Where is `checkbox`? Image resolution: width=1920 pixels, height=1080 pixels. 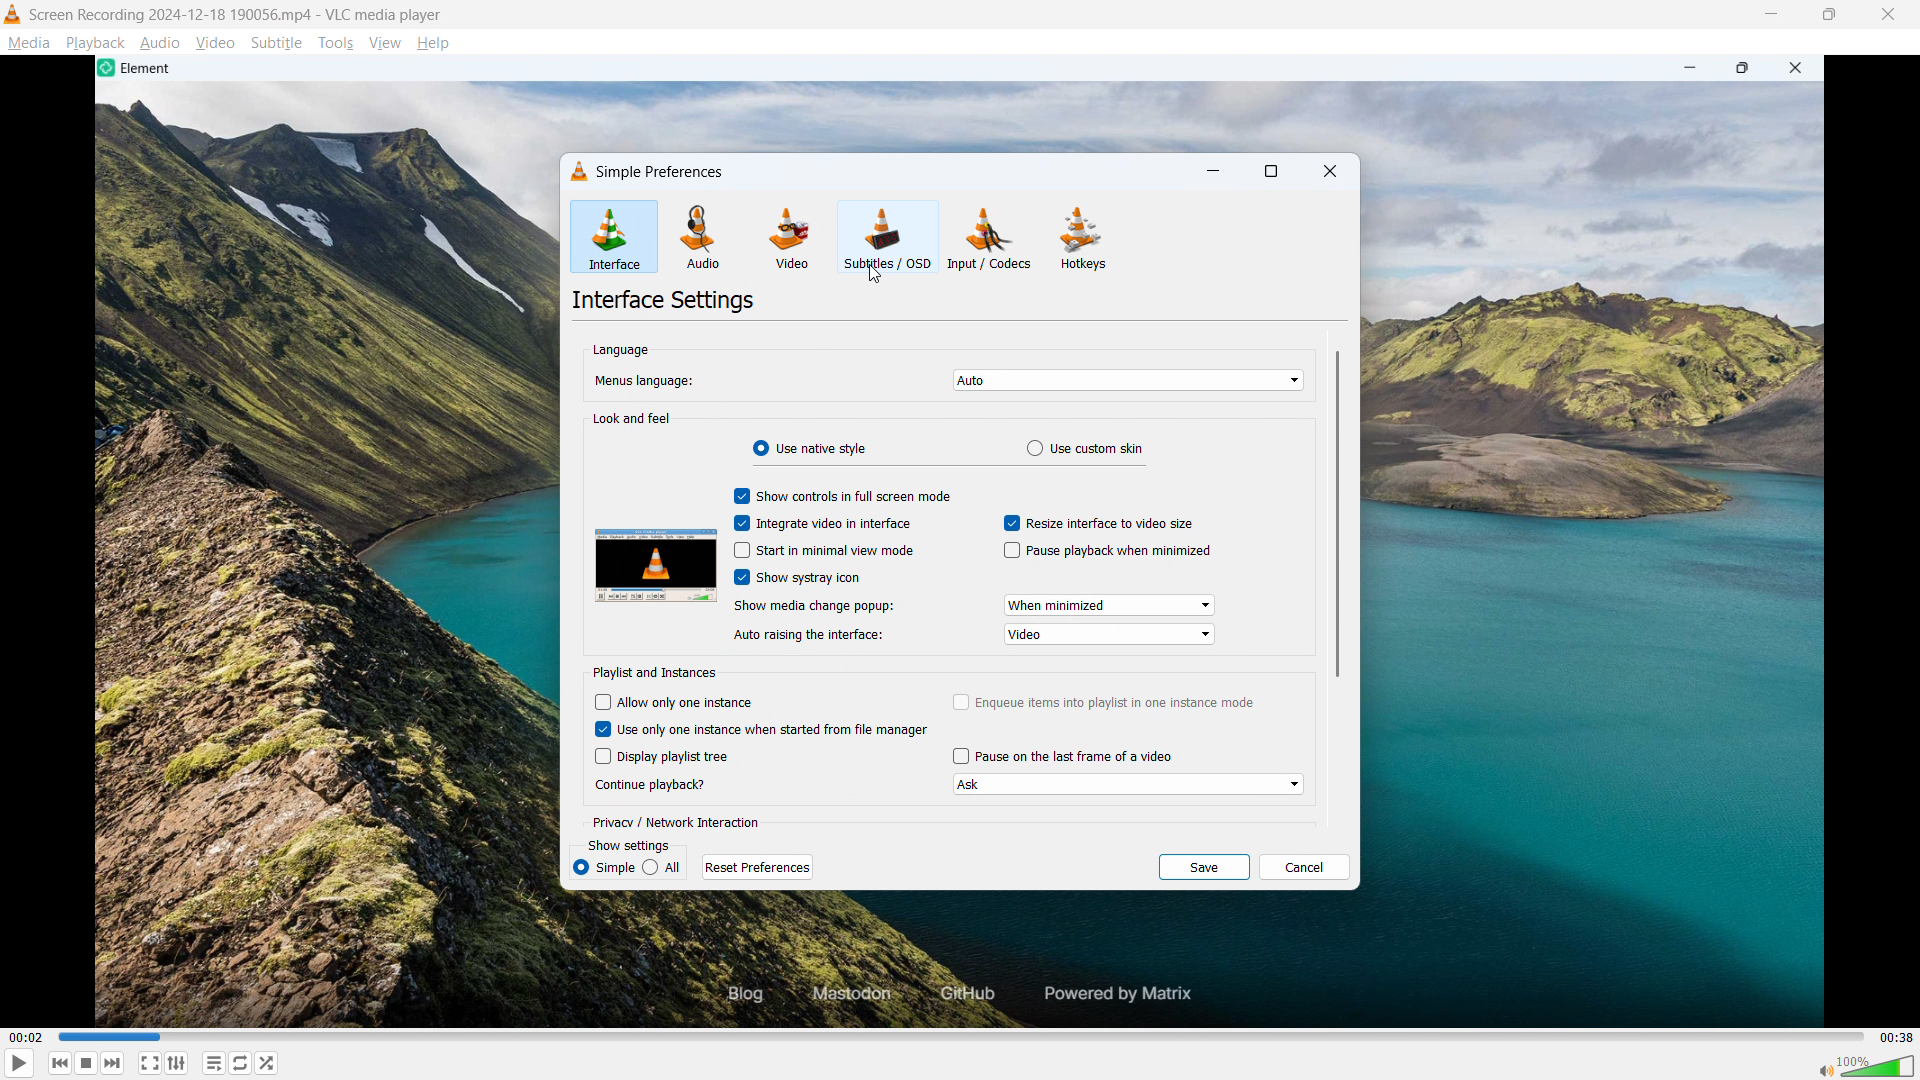
checkbox is located at coordinates (1009, 524).